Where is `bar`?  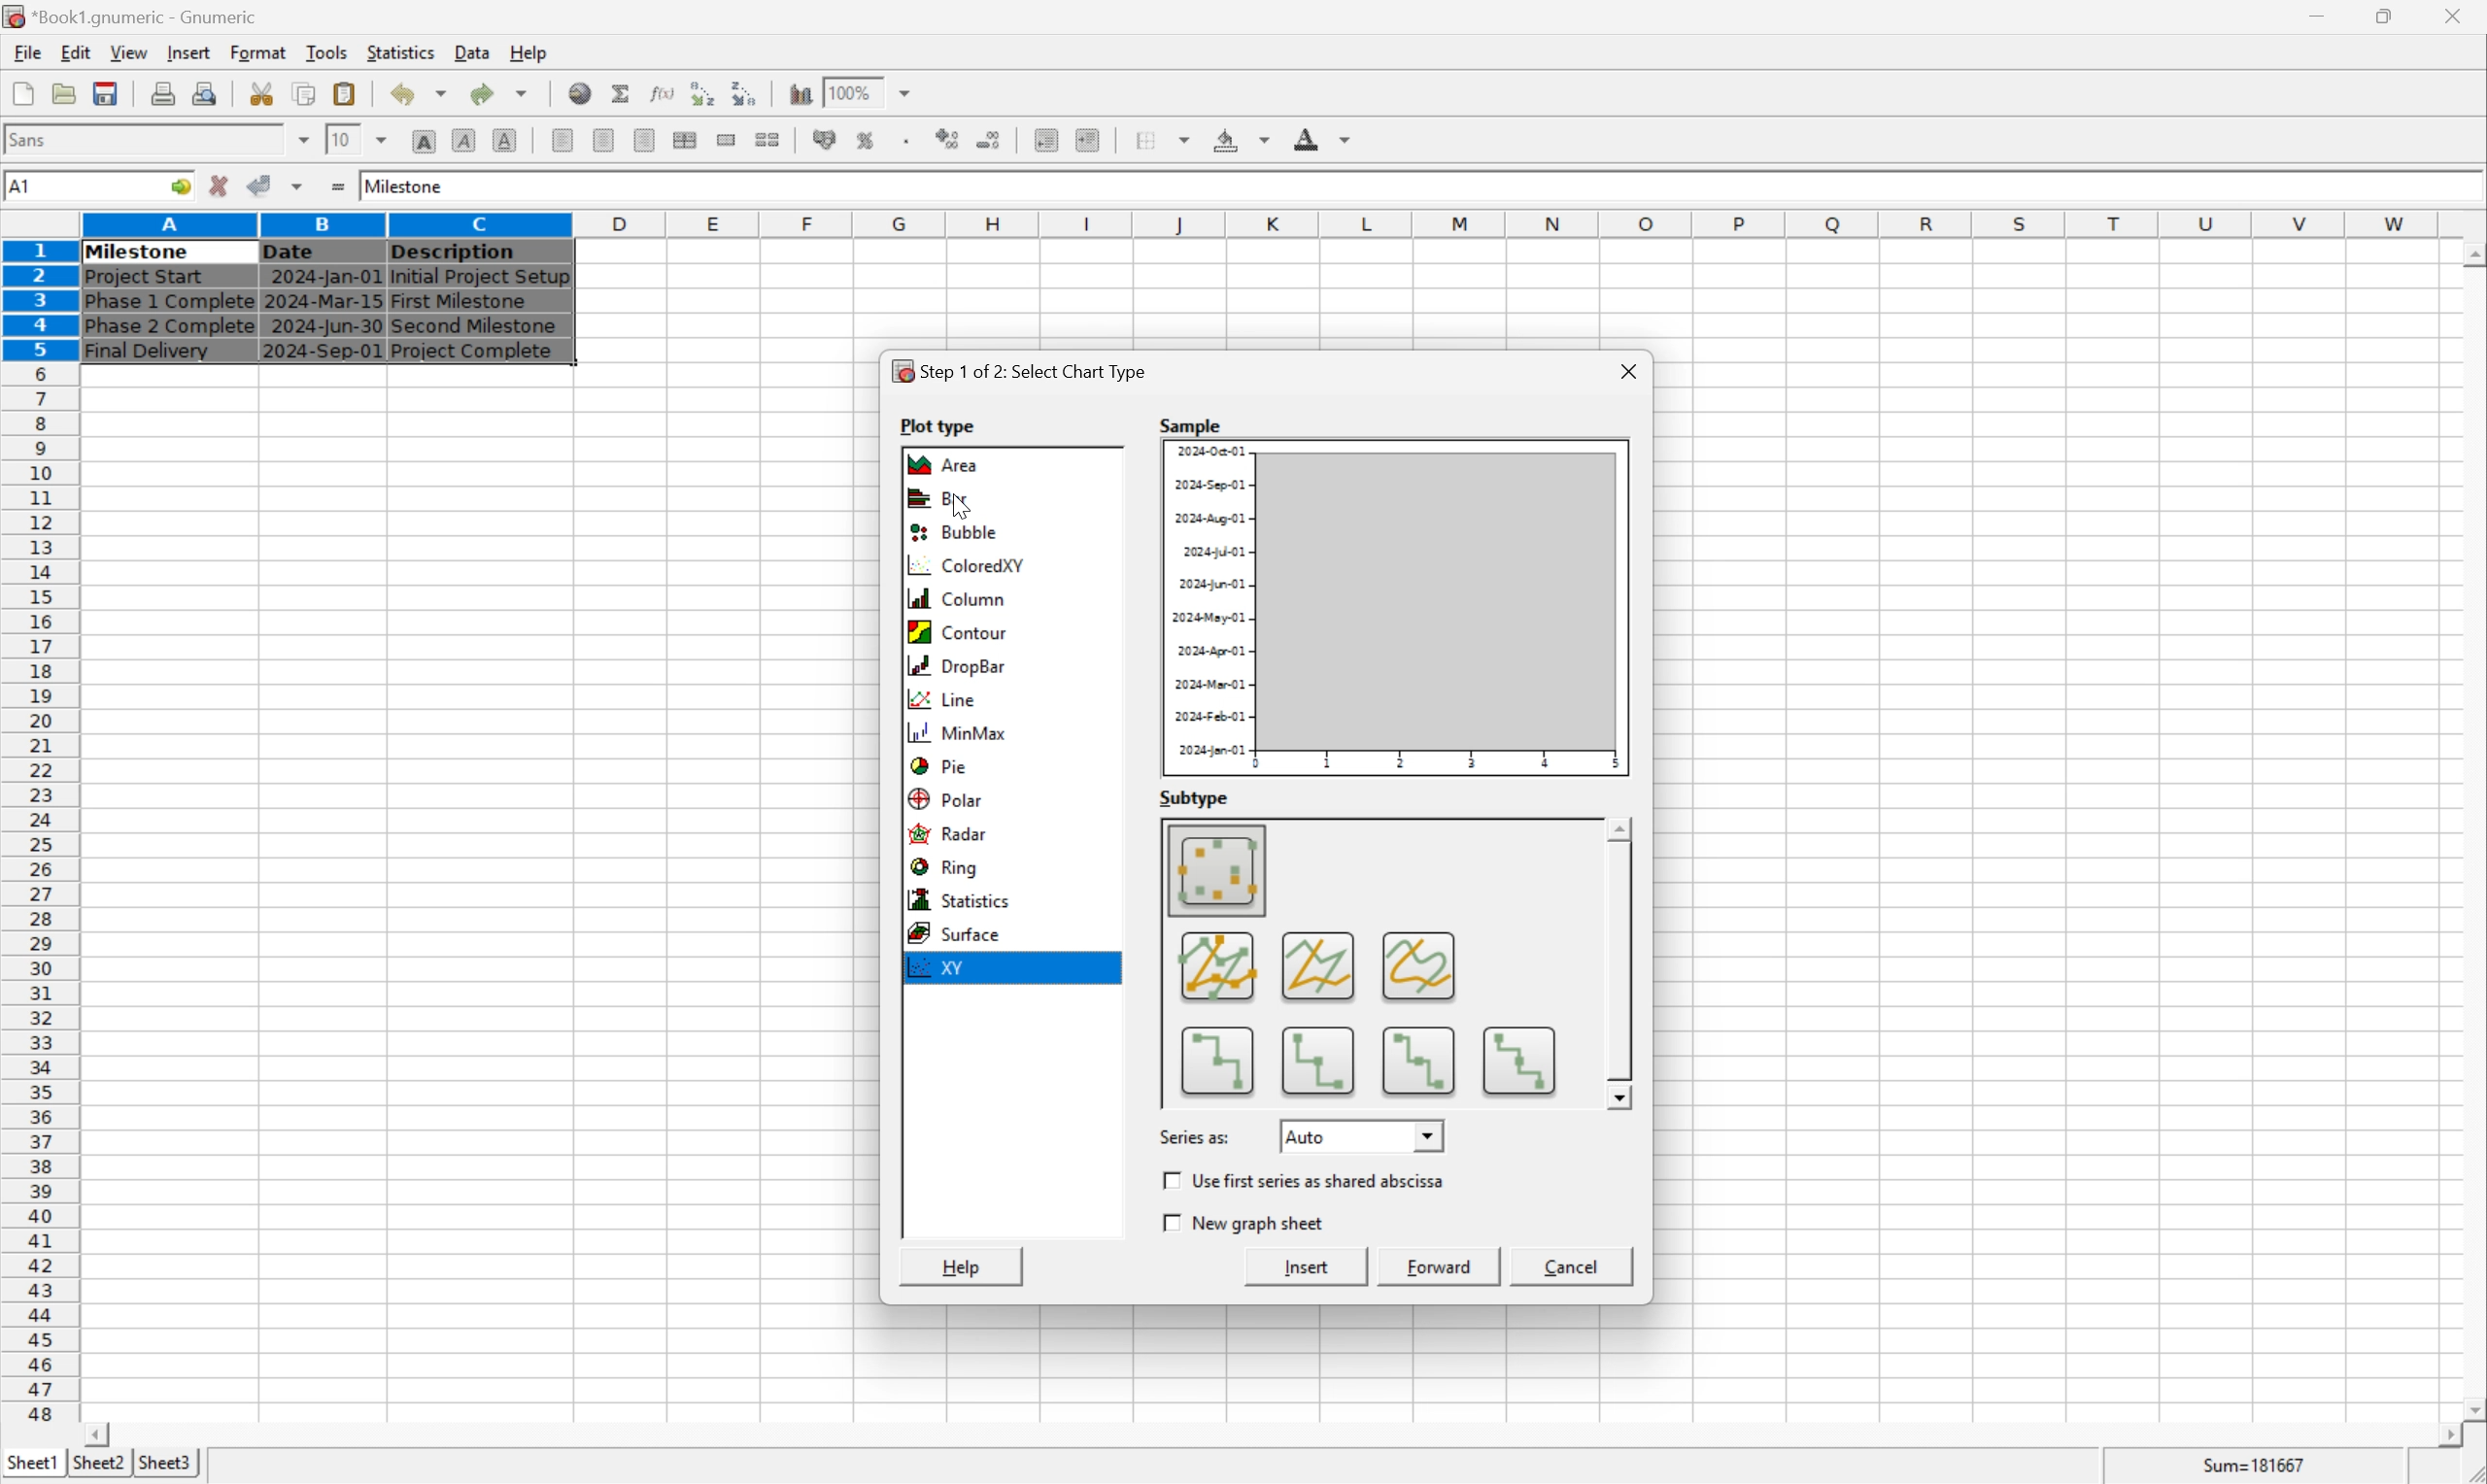
bar is located at coordinates (937, 501).